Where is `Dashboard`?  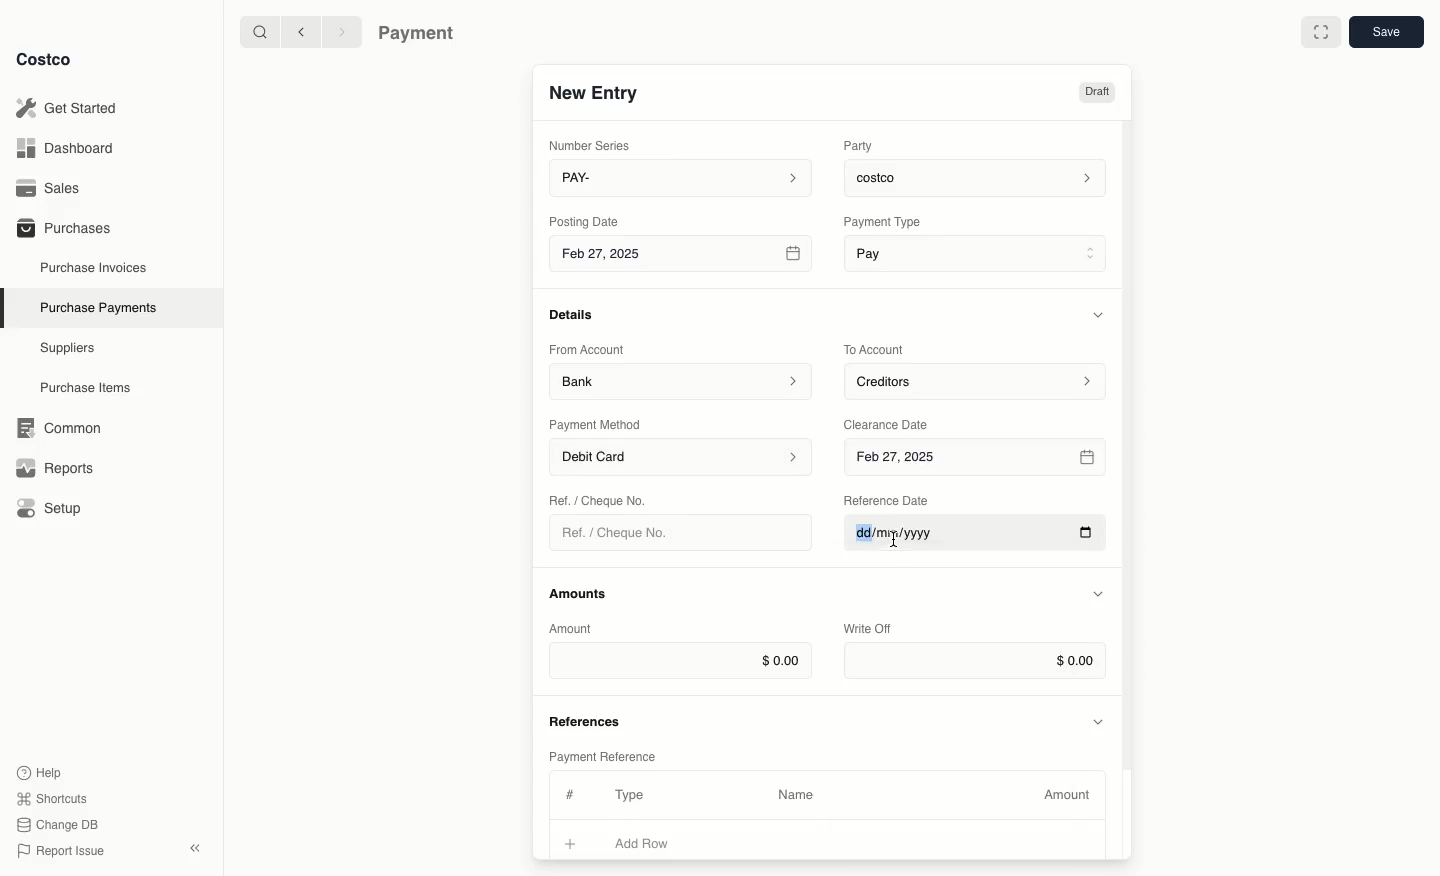 Dashboard is located at coordinates (71, 147).